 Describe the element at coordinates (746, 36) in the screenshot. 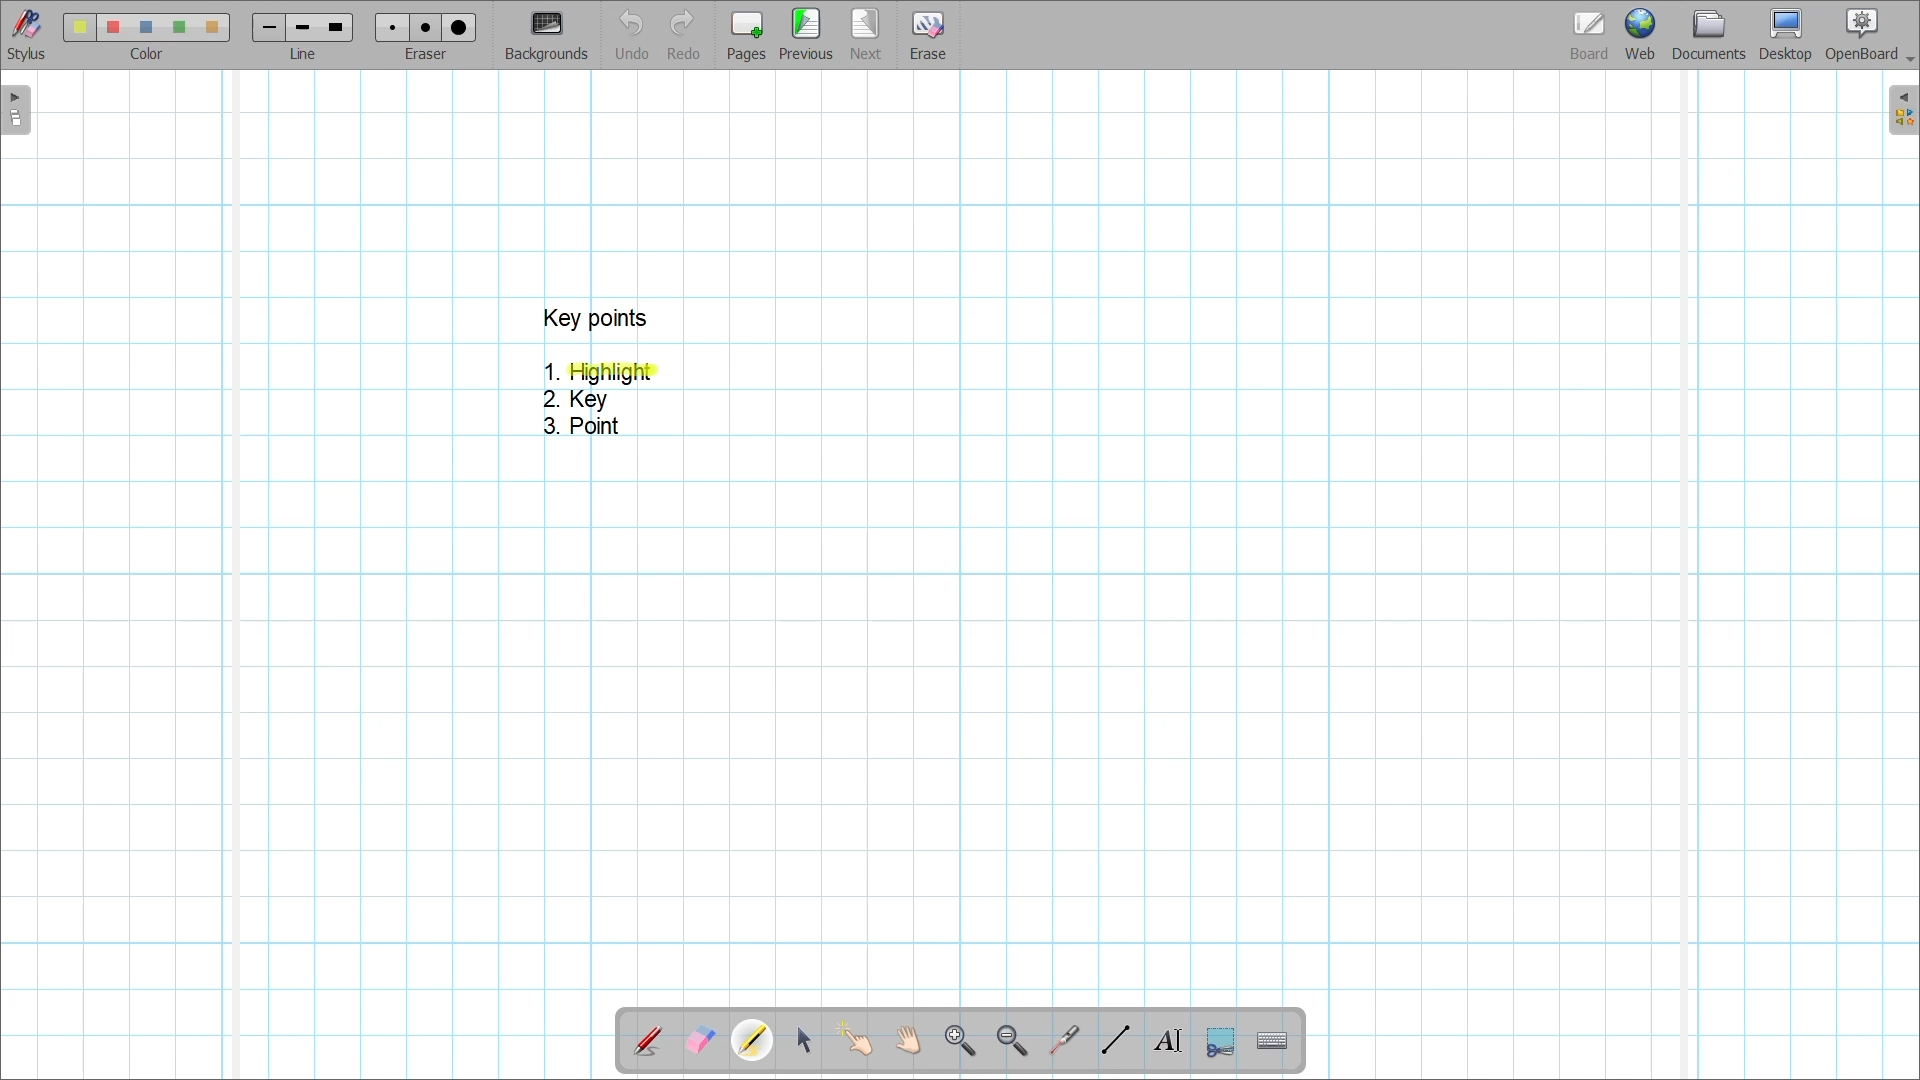

I see `Add page` at that location.